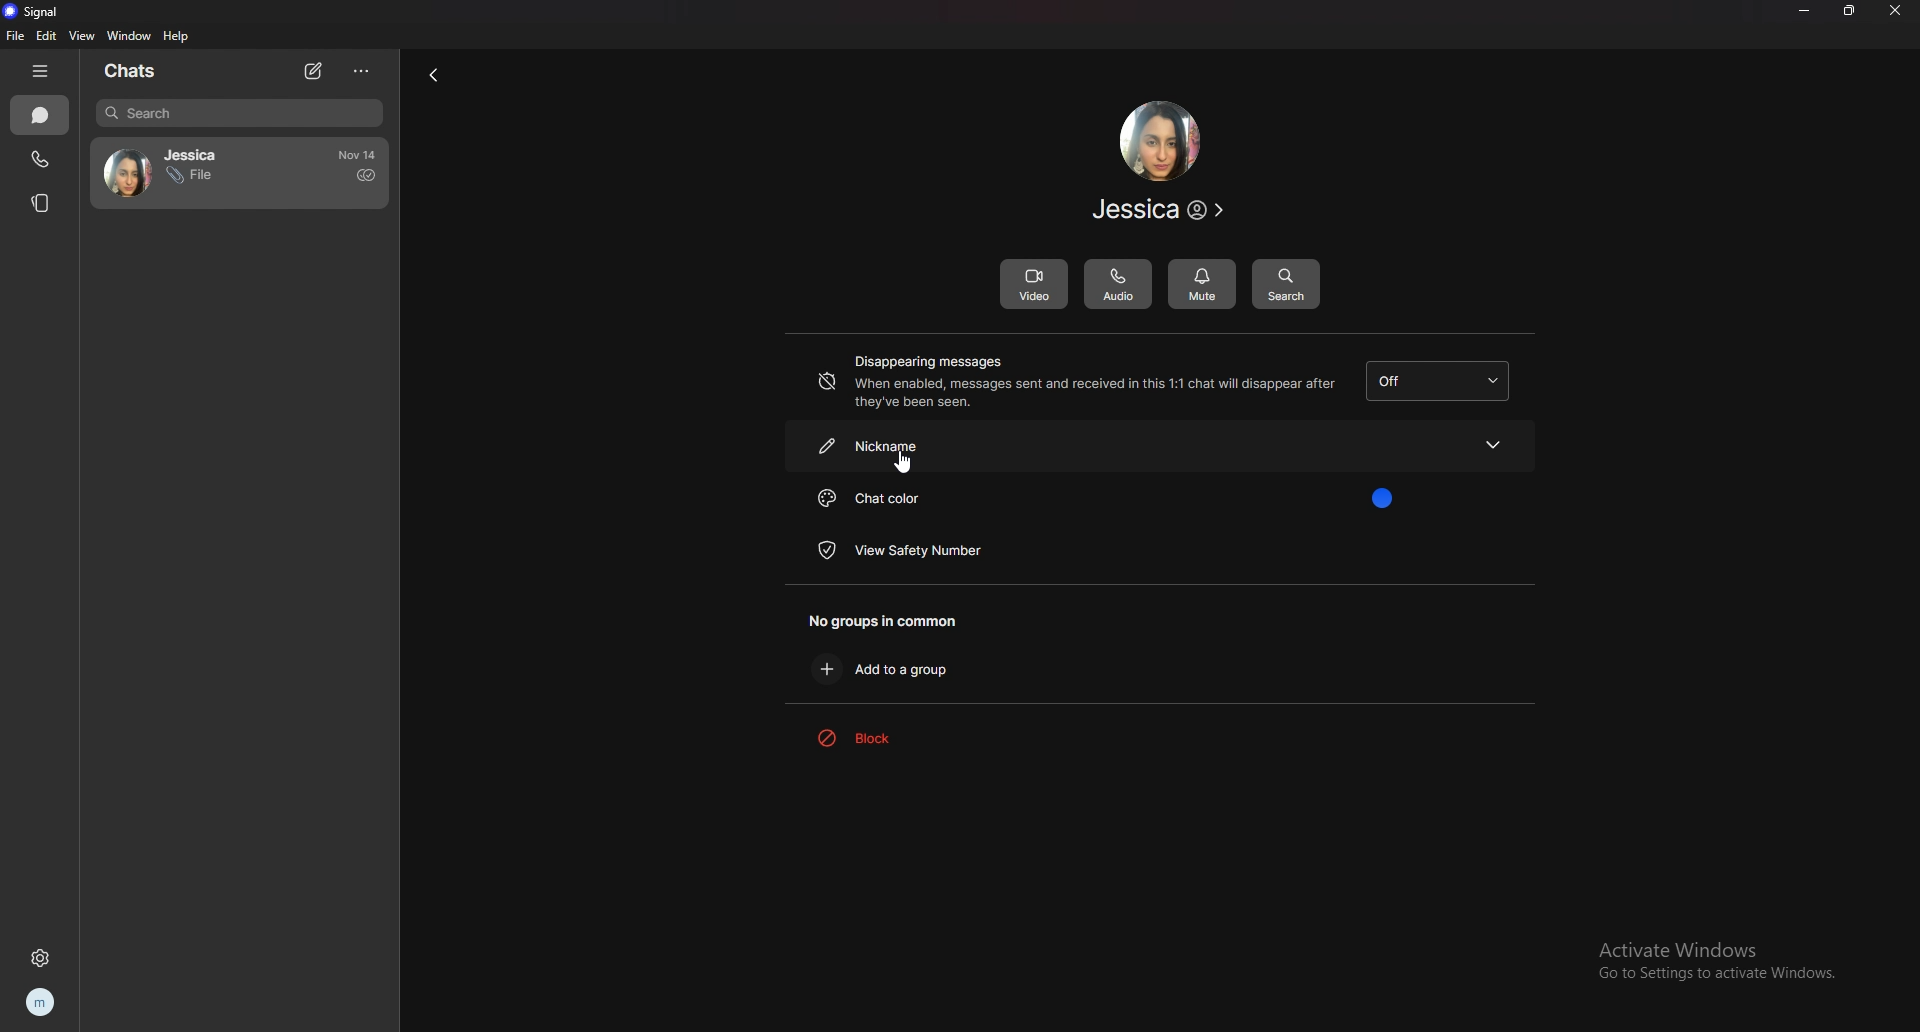 Image resolution: width=1920 pixels, height=1032 pixels. Describe the element at coordinates (1856, 13) in the screenshot. I see `resize` at that location.